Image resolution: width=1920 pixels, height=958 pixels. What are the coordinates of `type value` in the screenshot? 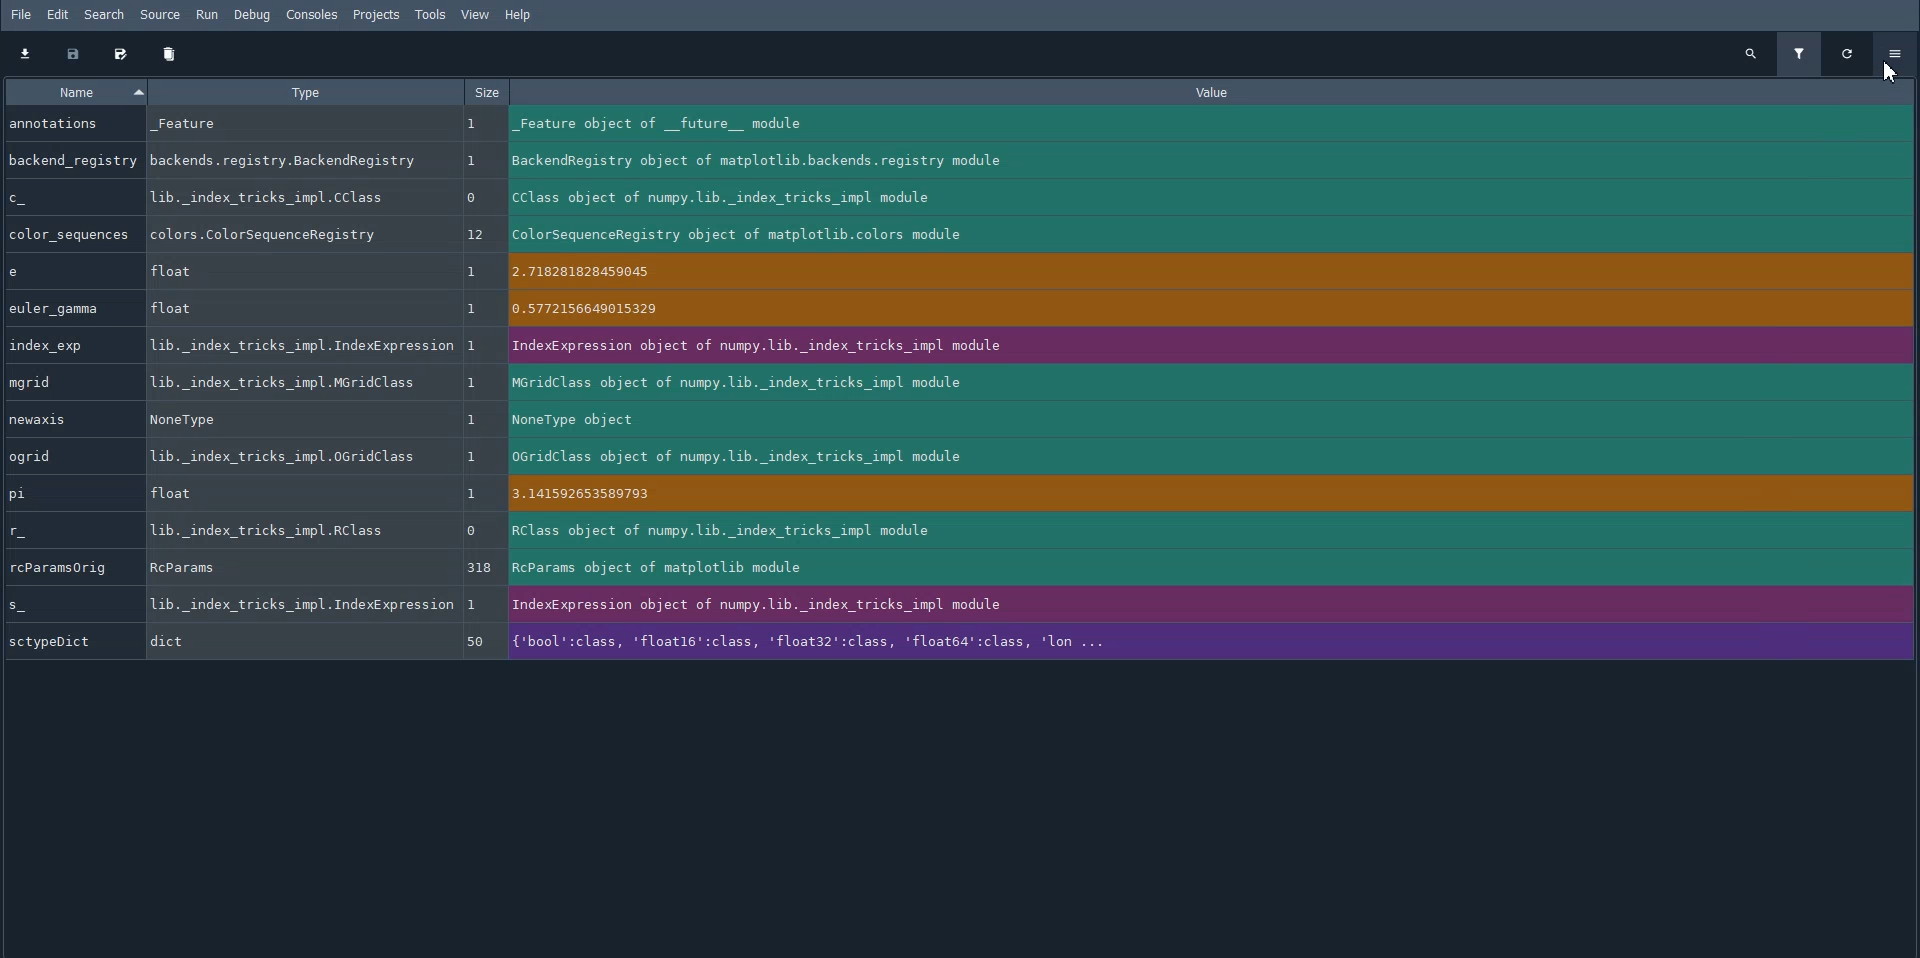 It's located at (281, 383).